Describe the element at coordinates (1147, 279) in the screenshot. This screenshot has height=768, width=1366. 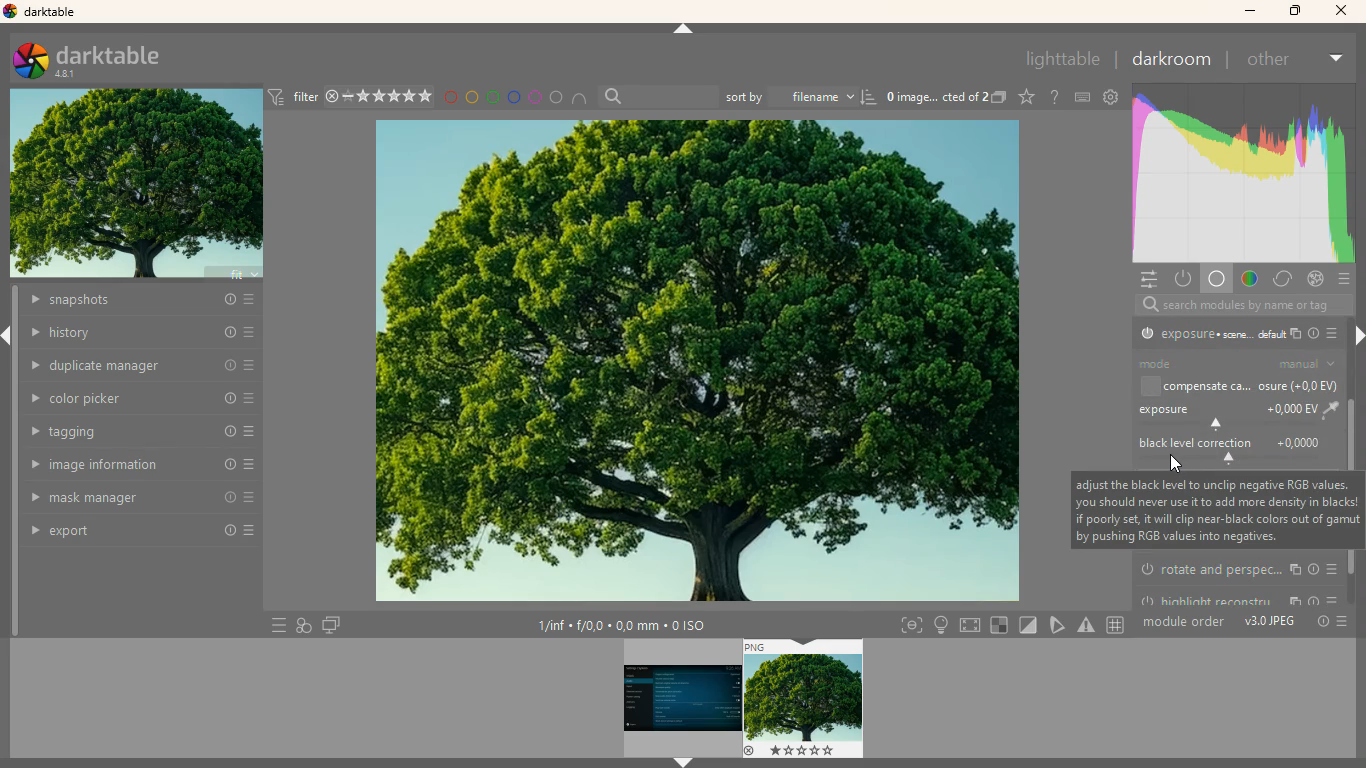
I see `settings` at that location.